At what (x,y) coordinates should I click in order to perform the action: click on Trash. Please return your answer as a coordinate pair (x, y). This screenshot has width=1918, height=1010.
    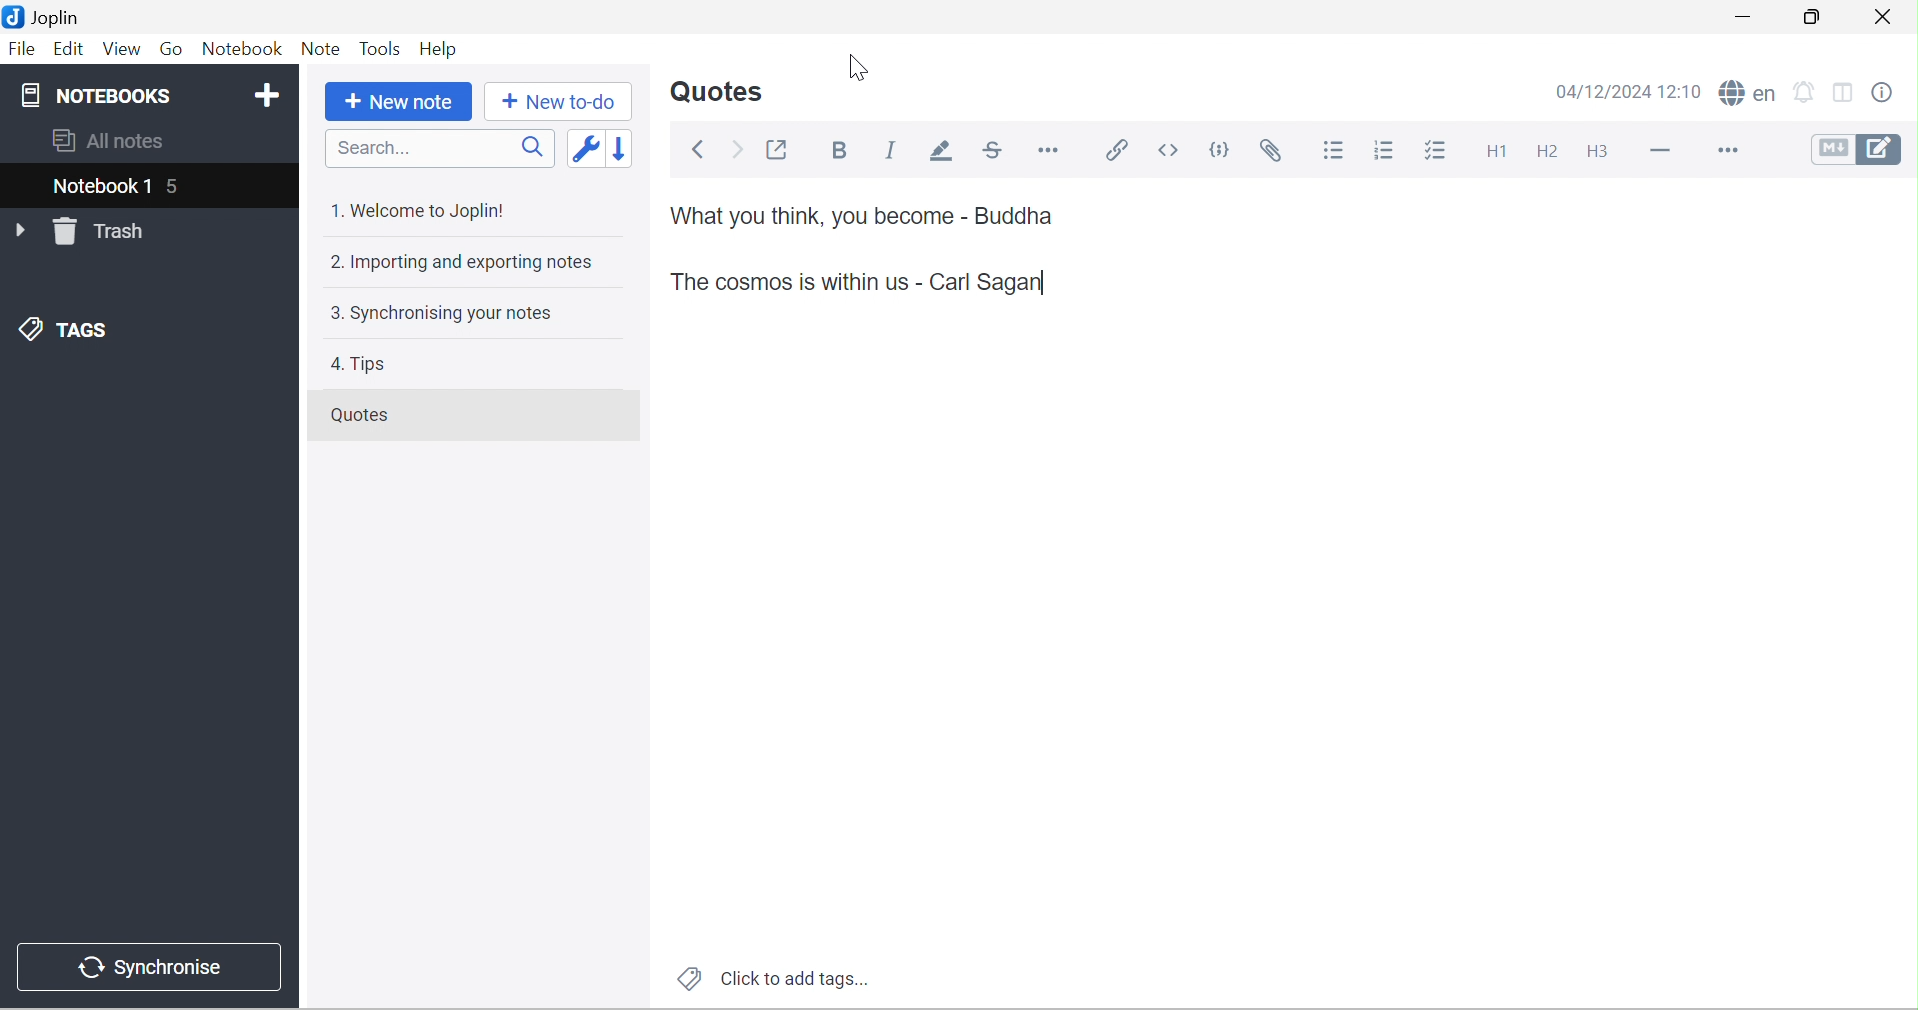
    Looking at the image, I should click on (107, 232).